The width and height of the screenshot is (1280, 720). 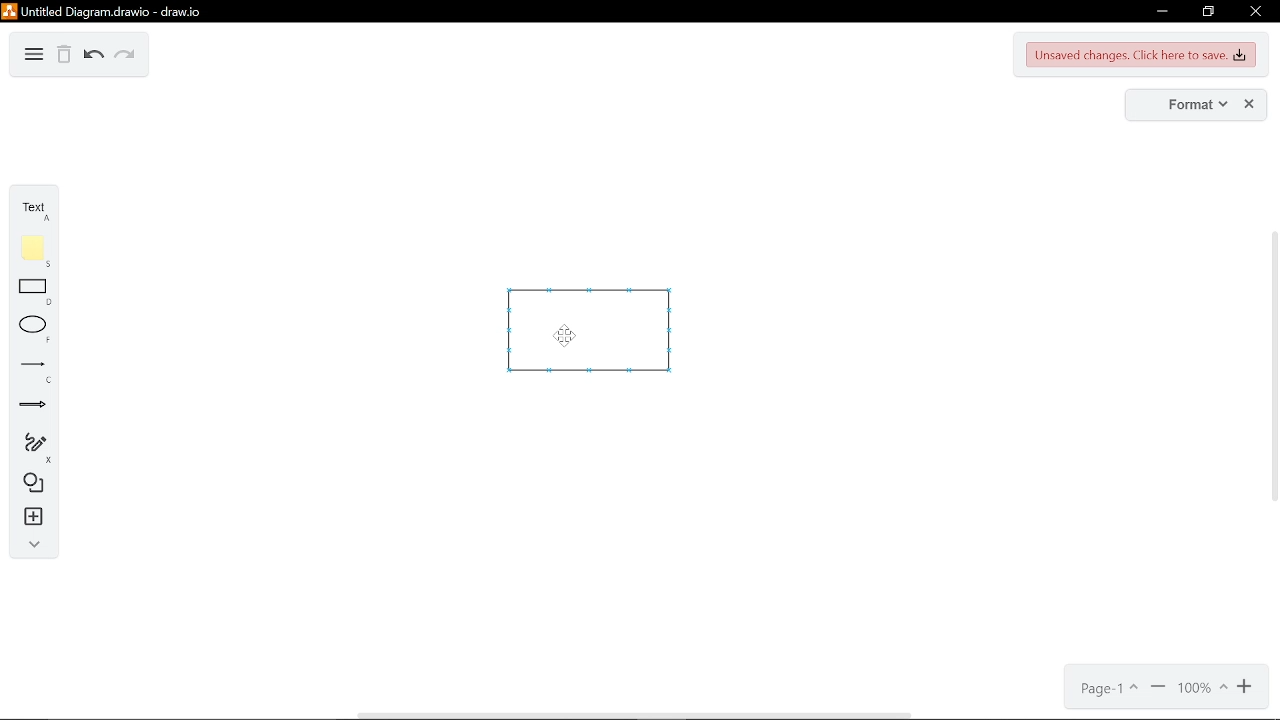 What do you see at coordinates (1196, 105) in the screenshot?
I see `format` at bounding box center [1196, 105].